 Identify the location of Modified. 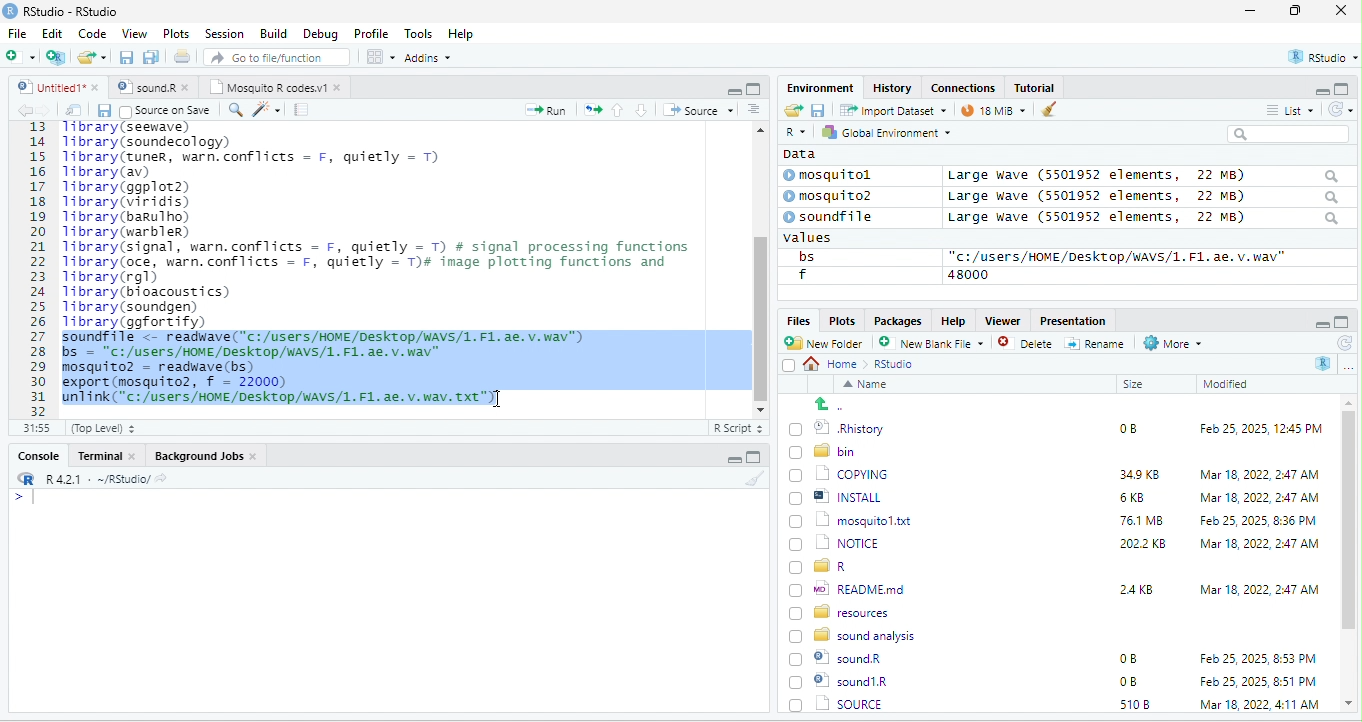
(1227, 384).